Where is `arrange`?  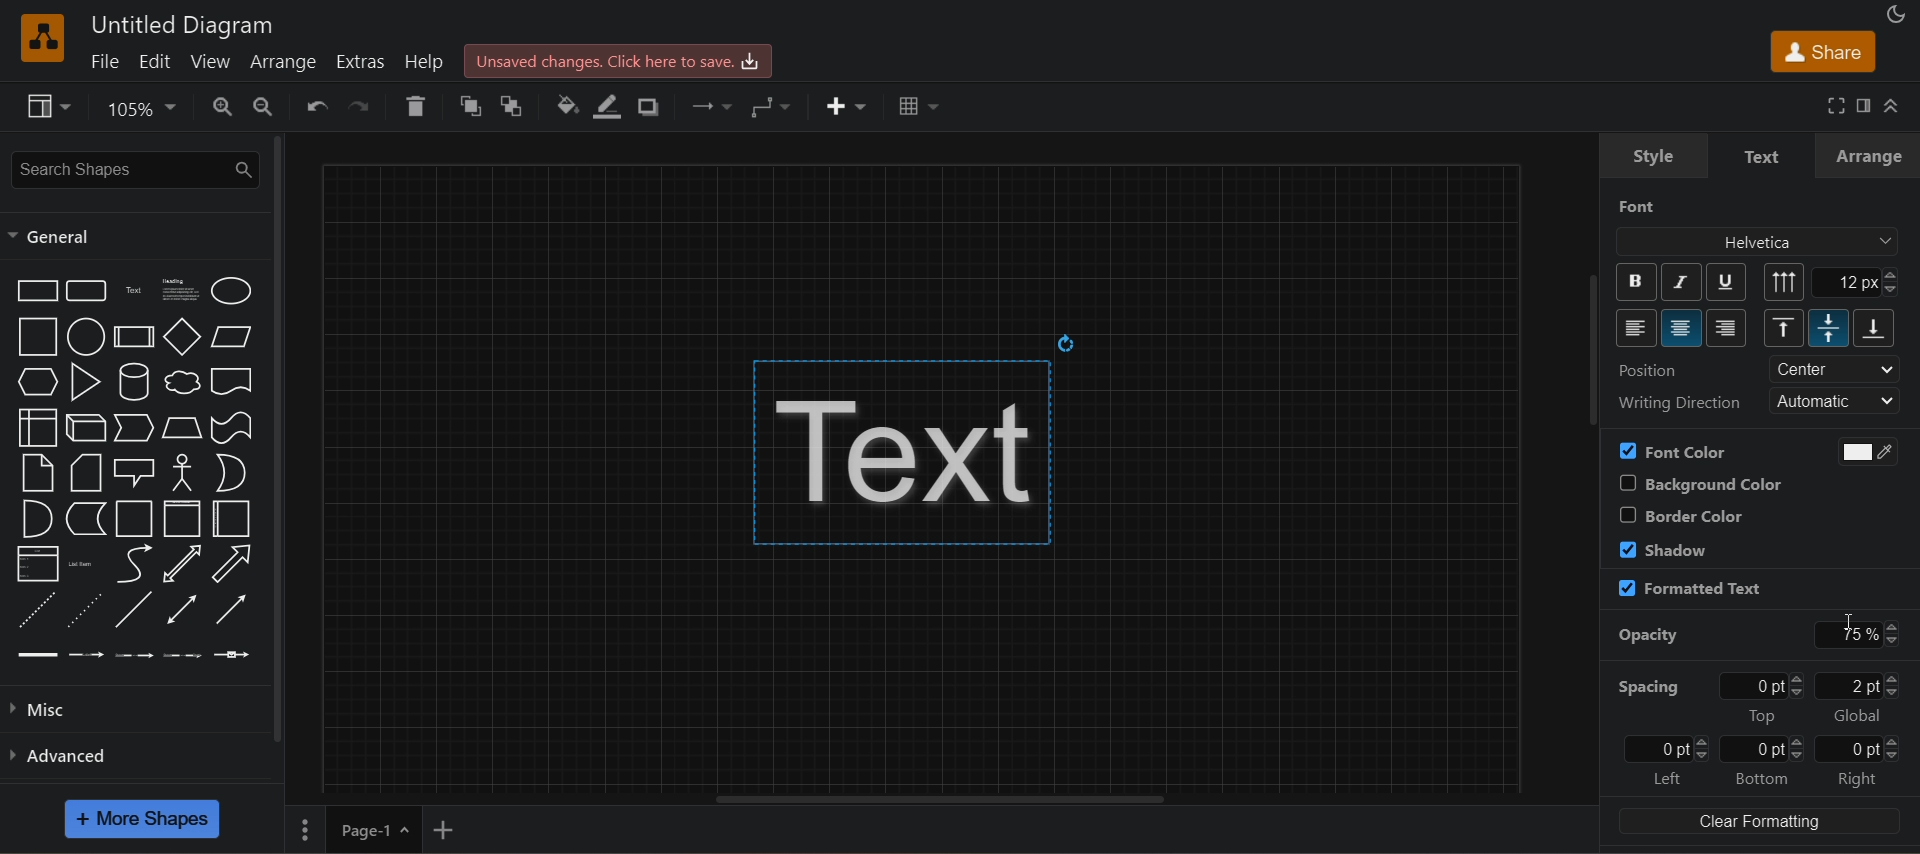
arrange is located at coordinates (280, 63).